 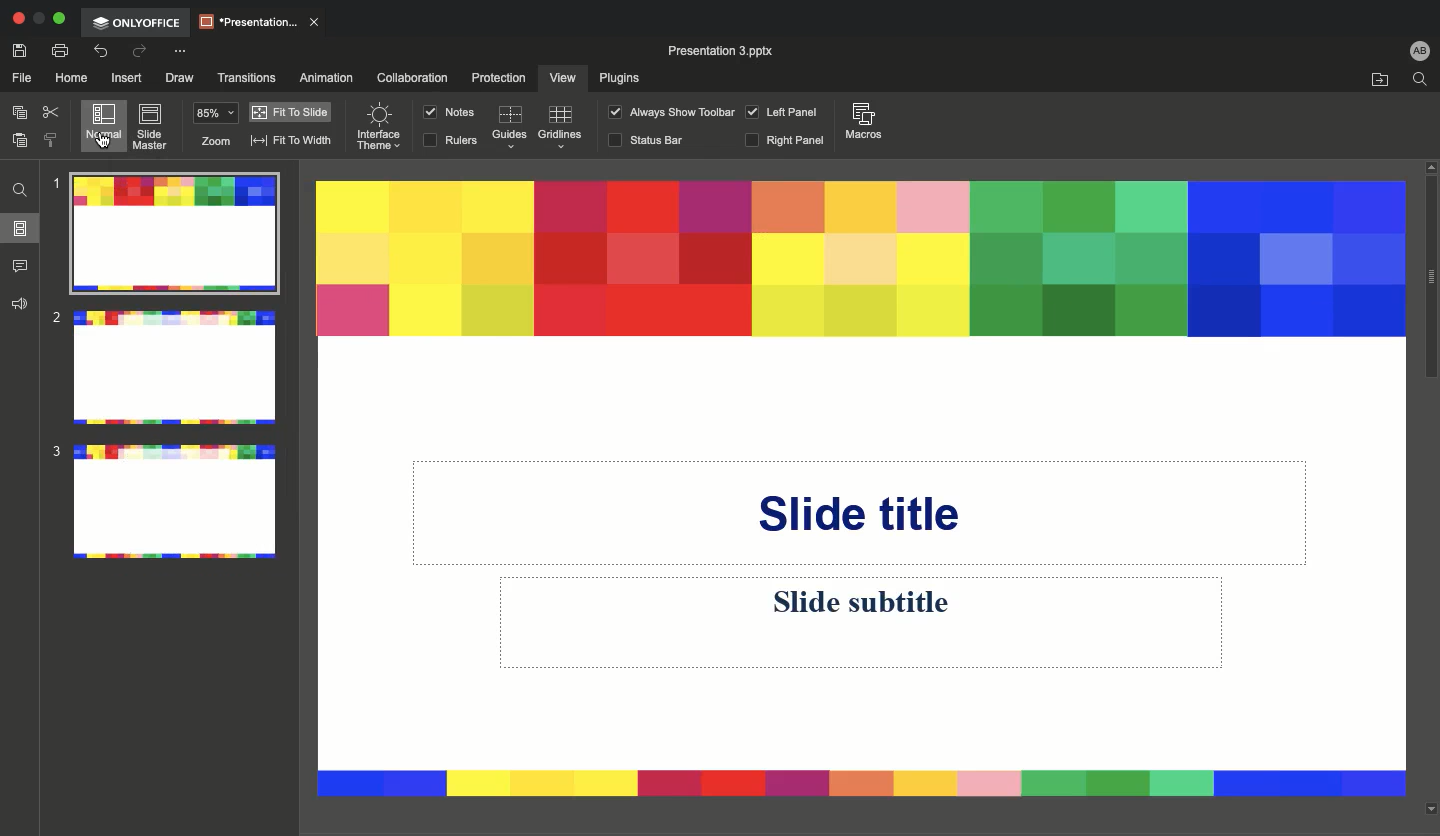 What do you see at coordinates (106, 125) in the screenshot?
I see `Normal` at bounding box center [106, 125].